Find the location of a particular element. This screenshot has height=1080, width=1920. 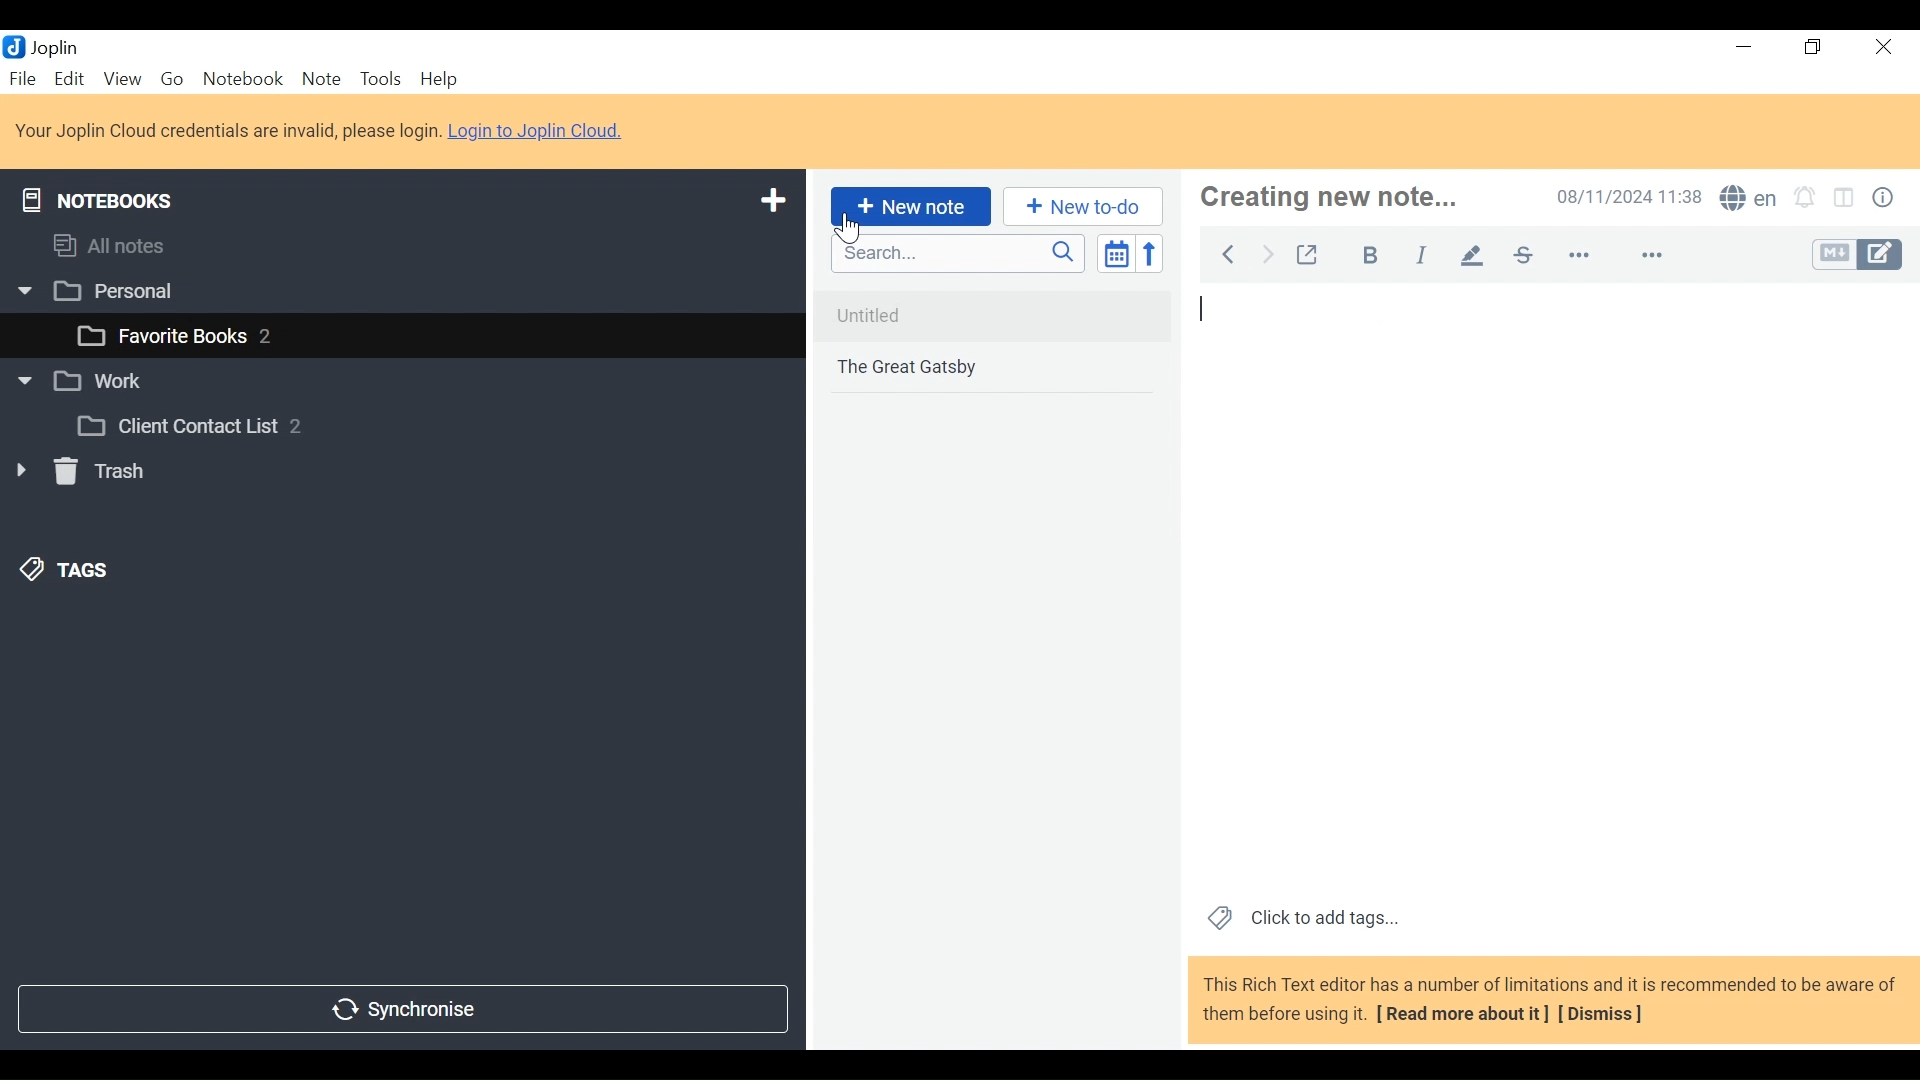

Highlight is located at coordinates (1472, 256).